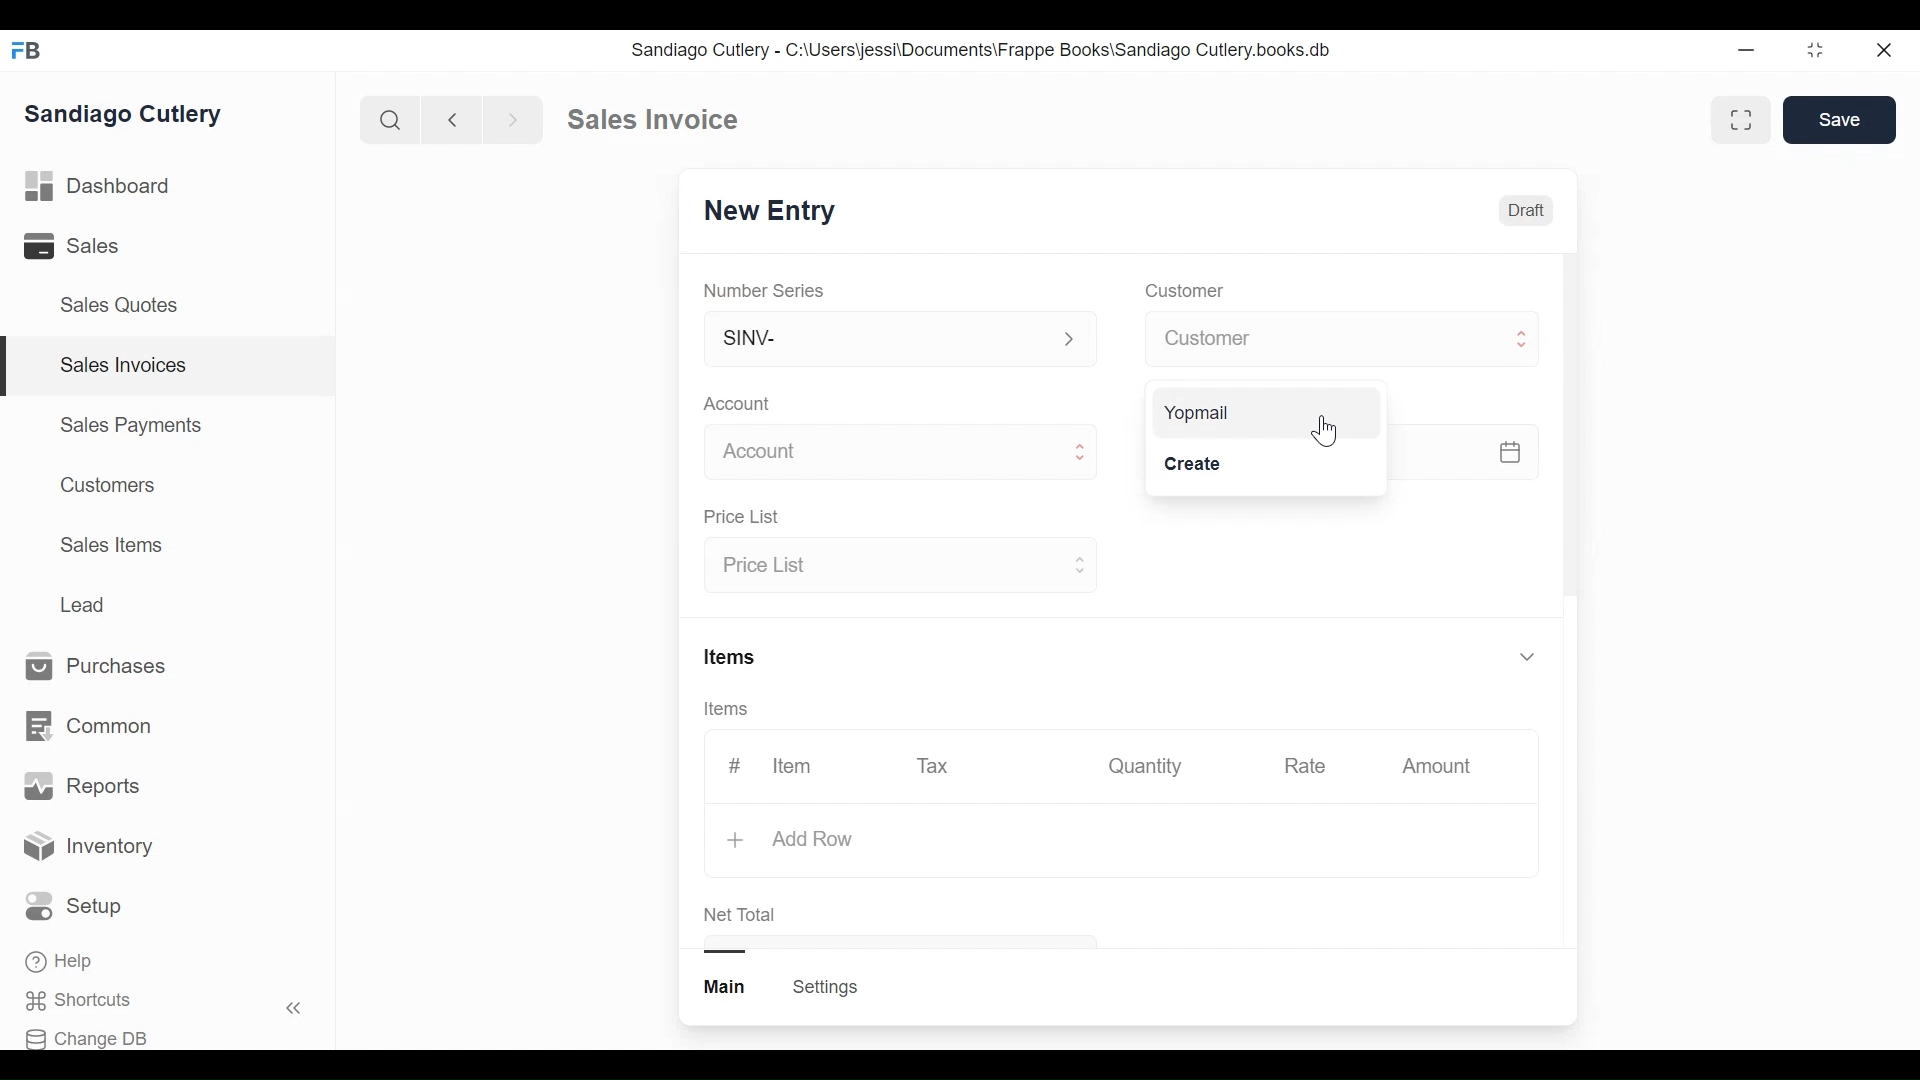  Describe the element at coordinates (1437, 766) in the screenshot. I see `Amount` at that location.